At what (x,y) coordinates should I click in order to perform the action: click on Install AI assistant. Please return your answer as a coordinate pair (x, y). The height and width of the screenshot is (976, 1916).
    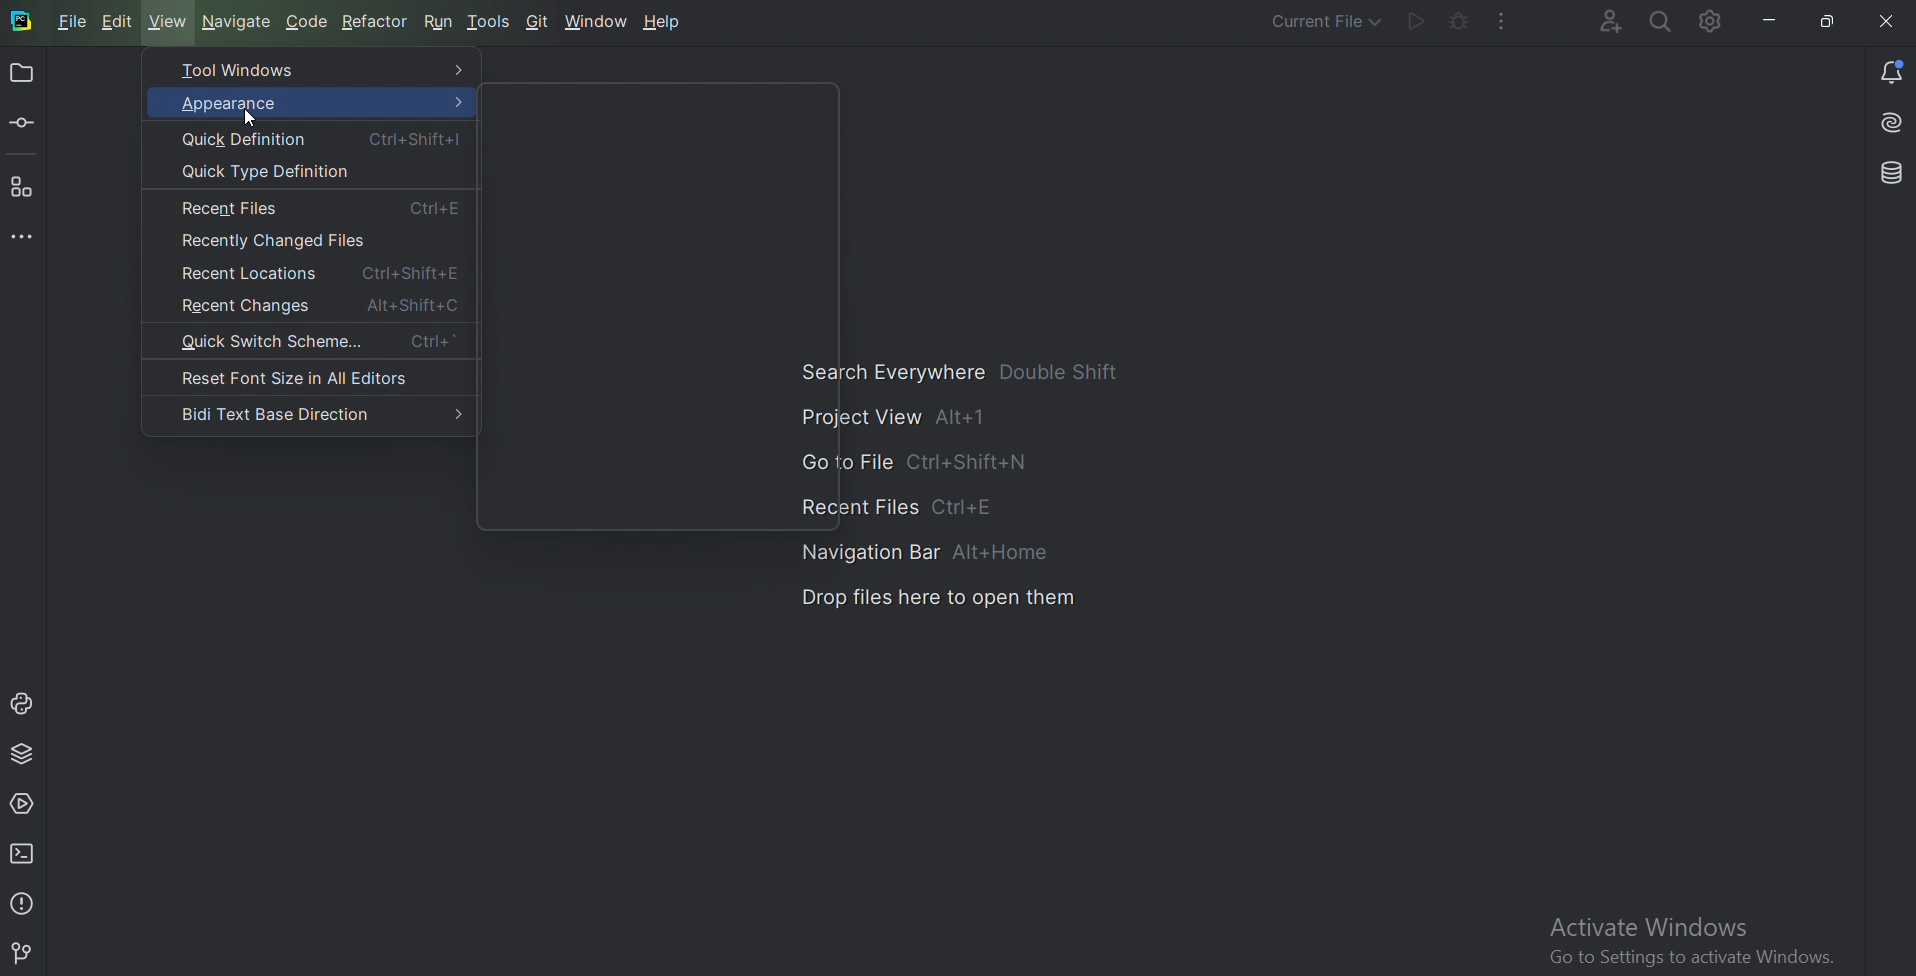
    Looking at the image, I should click on (1888, 123).